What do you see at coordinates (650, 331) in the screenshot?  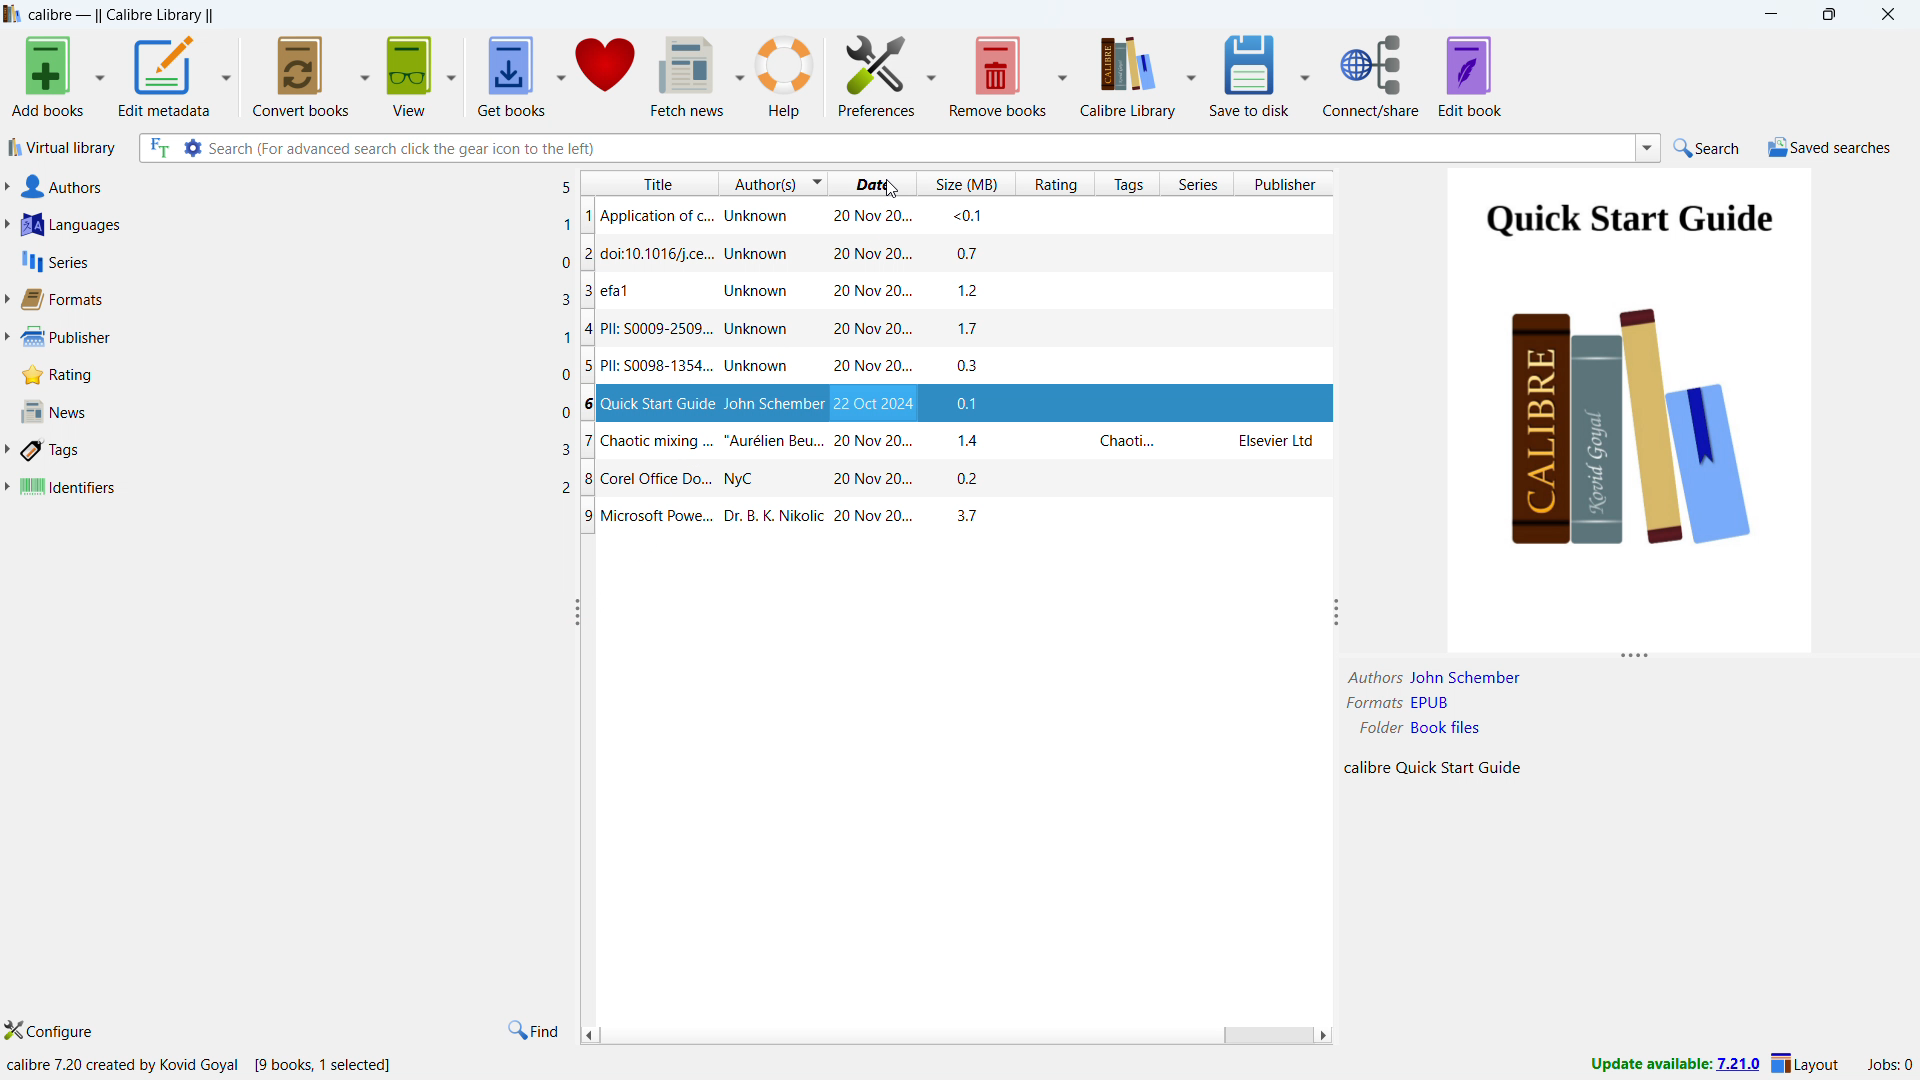 I see `P11: S0009-2509...` at bounding box center [650, 331].